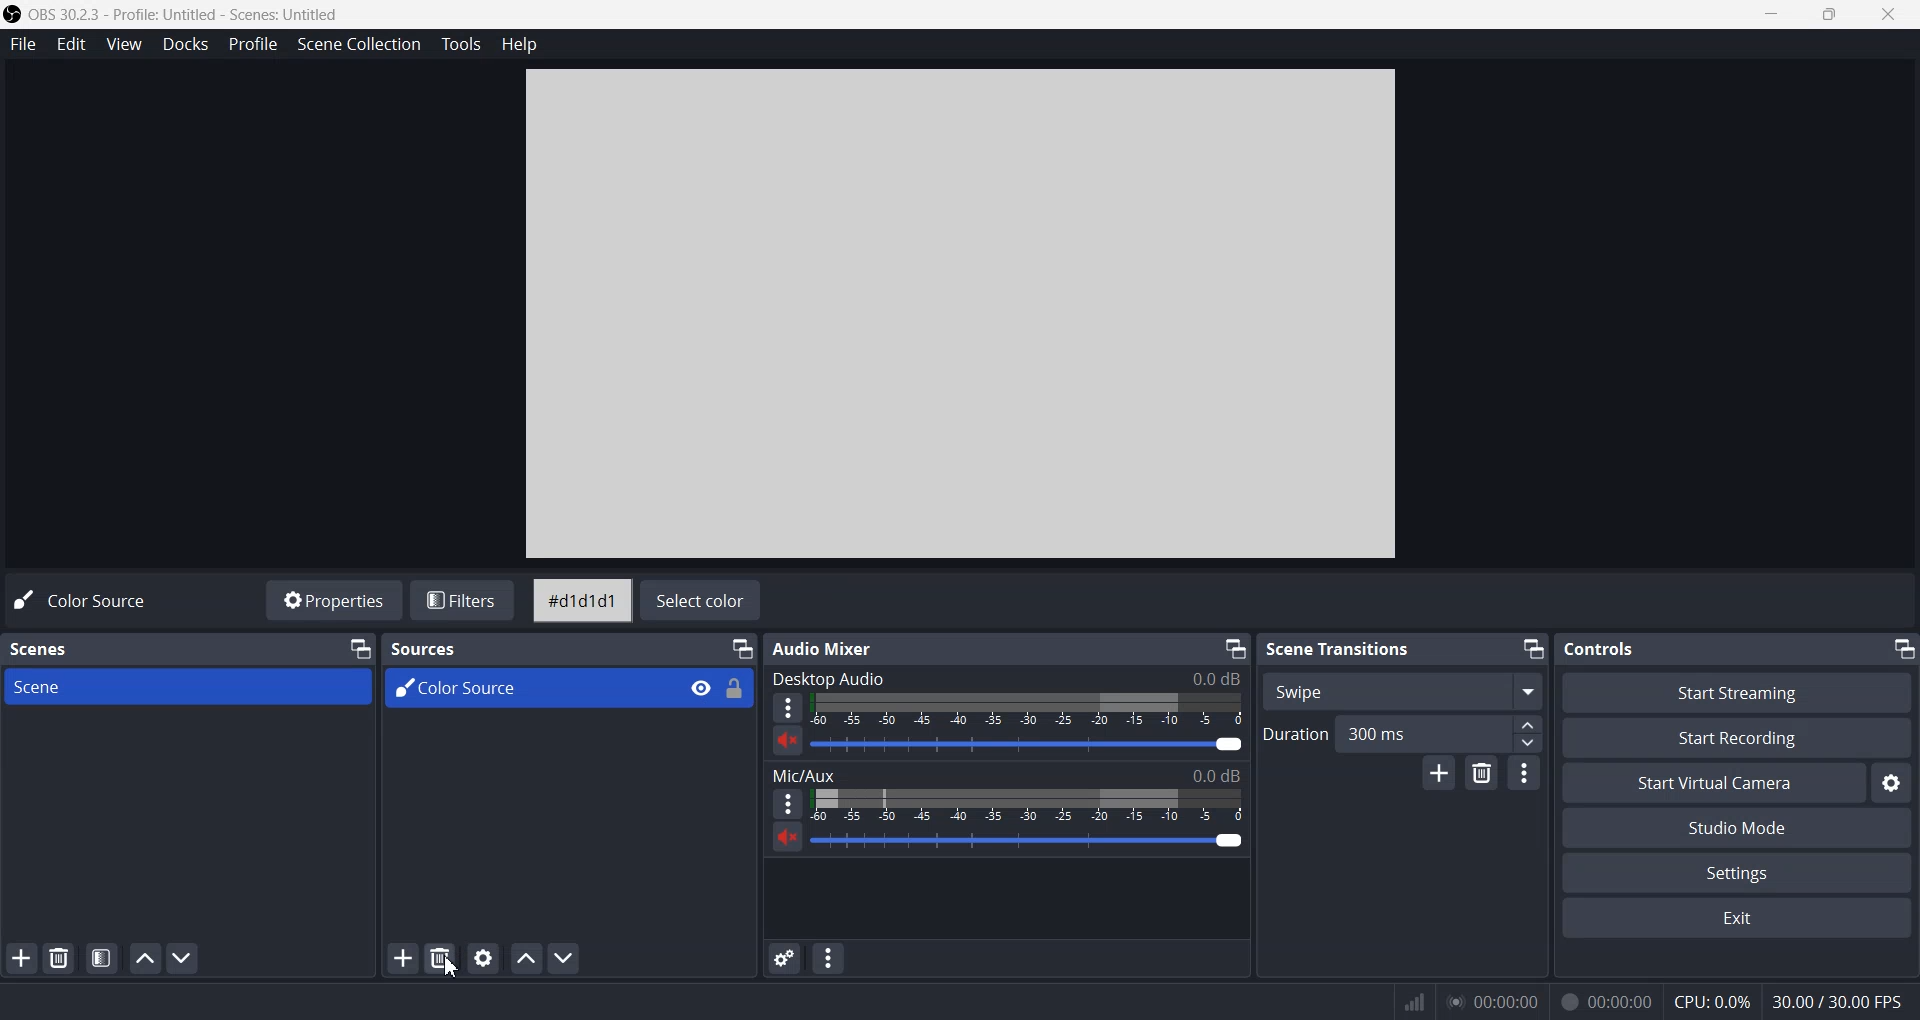 Image resolution: width=1920 pixels, height=1020 pixels. What do you see at coordinates (742, 648) in the screenshot?
I see `Minimize` at bounding box center [742, 648].